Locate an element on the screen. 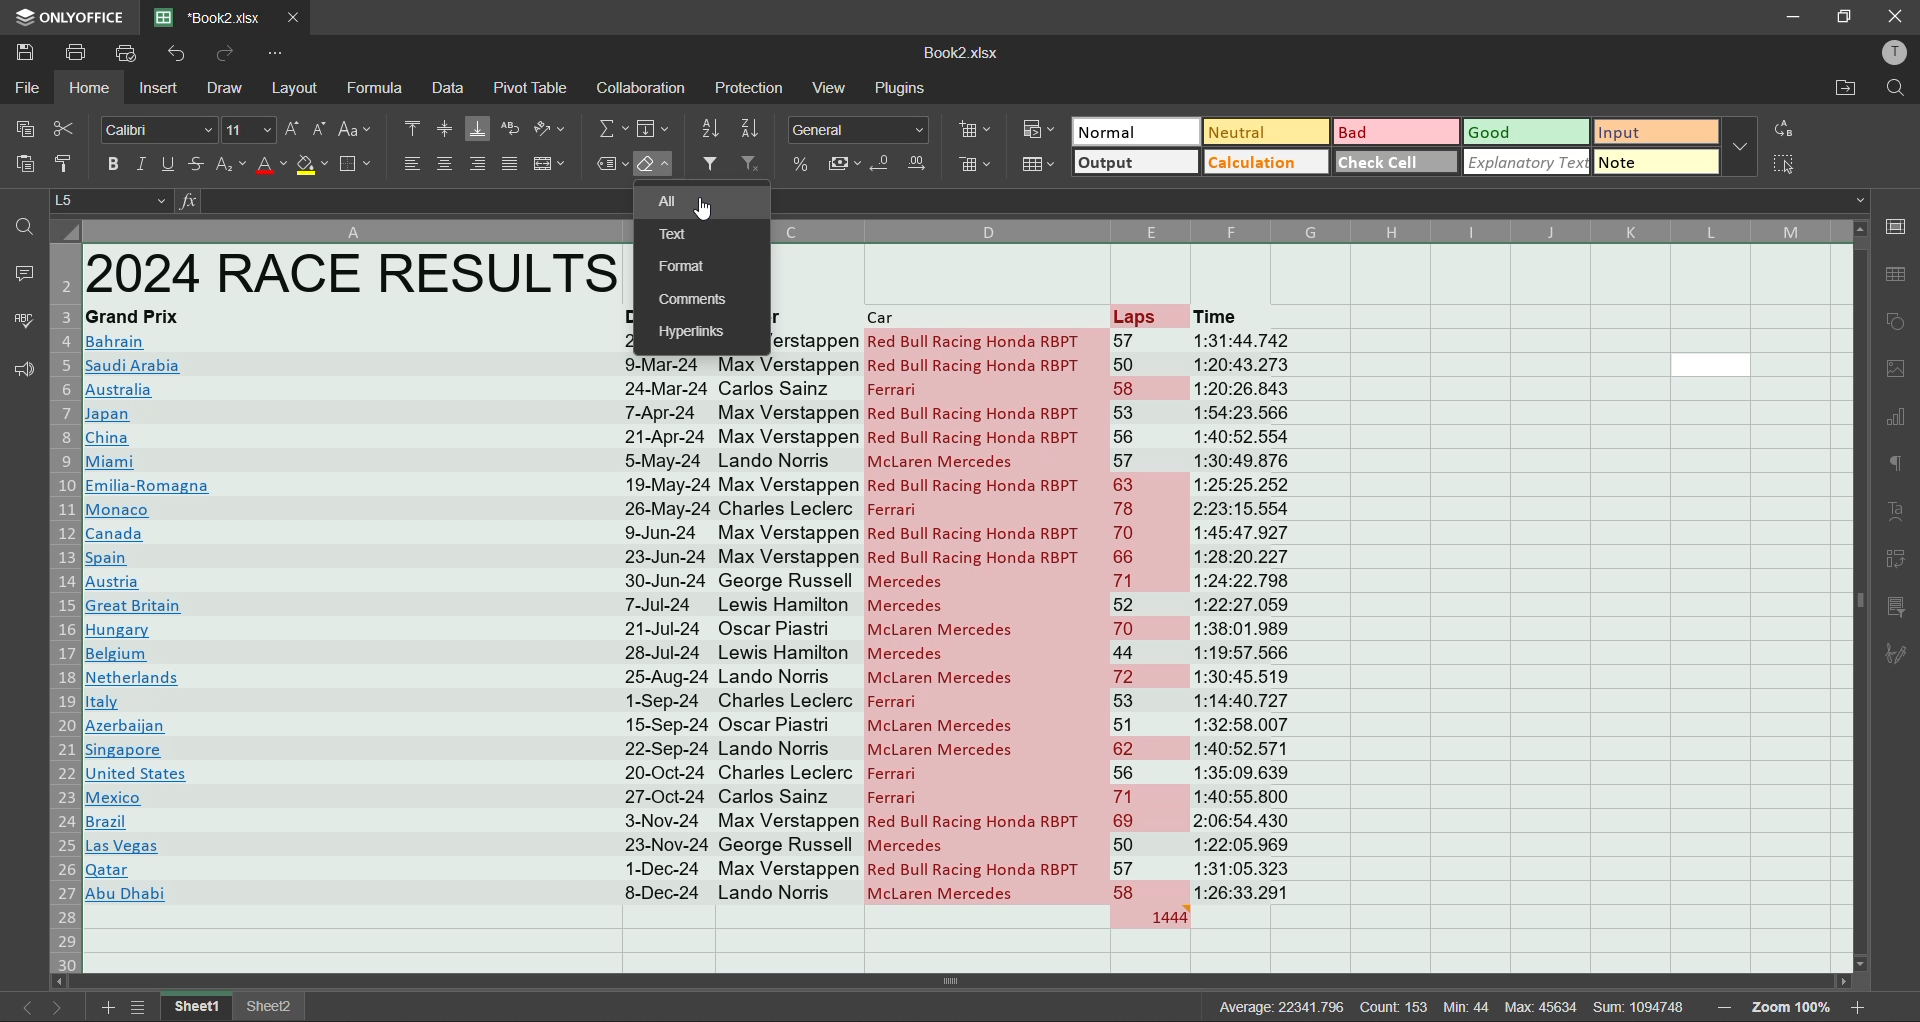 This screenshot has width=1920, height=1022. average is located at coordinates (1279, 1007).